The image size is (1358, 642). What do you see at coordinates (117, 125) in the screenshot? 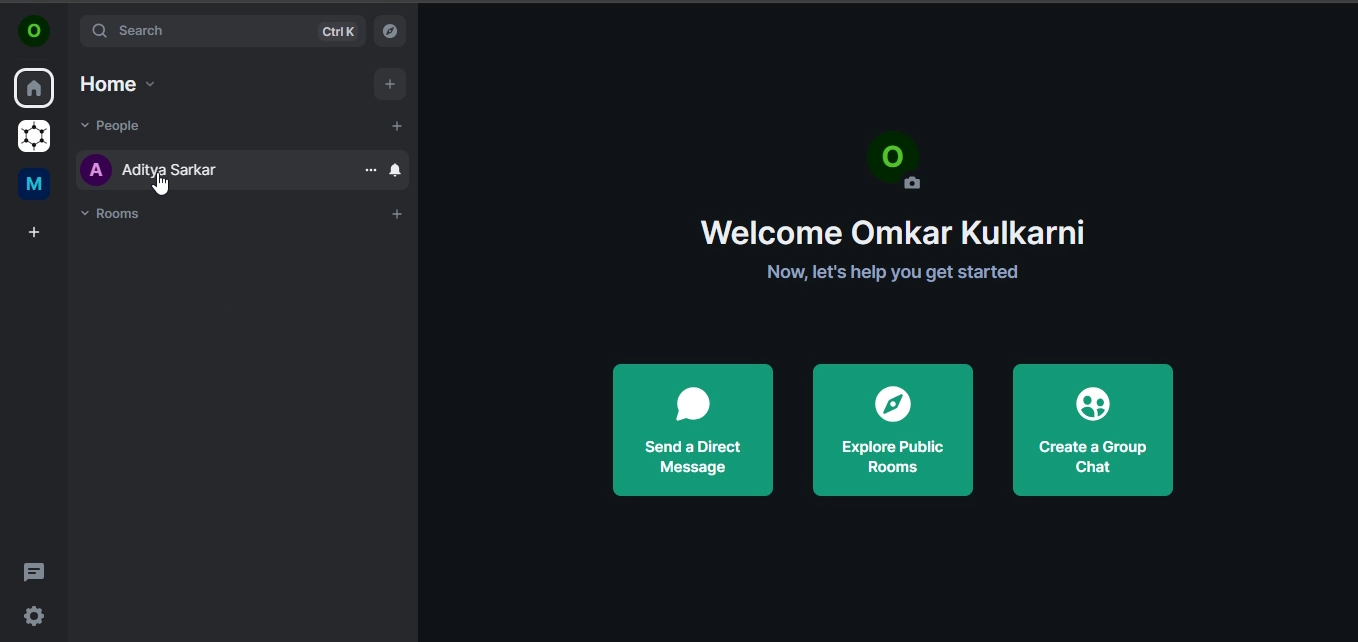
I see `people` at bounding box center [117, 125].